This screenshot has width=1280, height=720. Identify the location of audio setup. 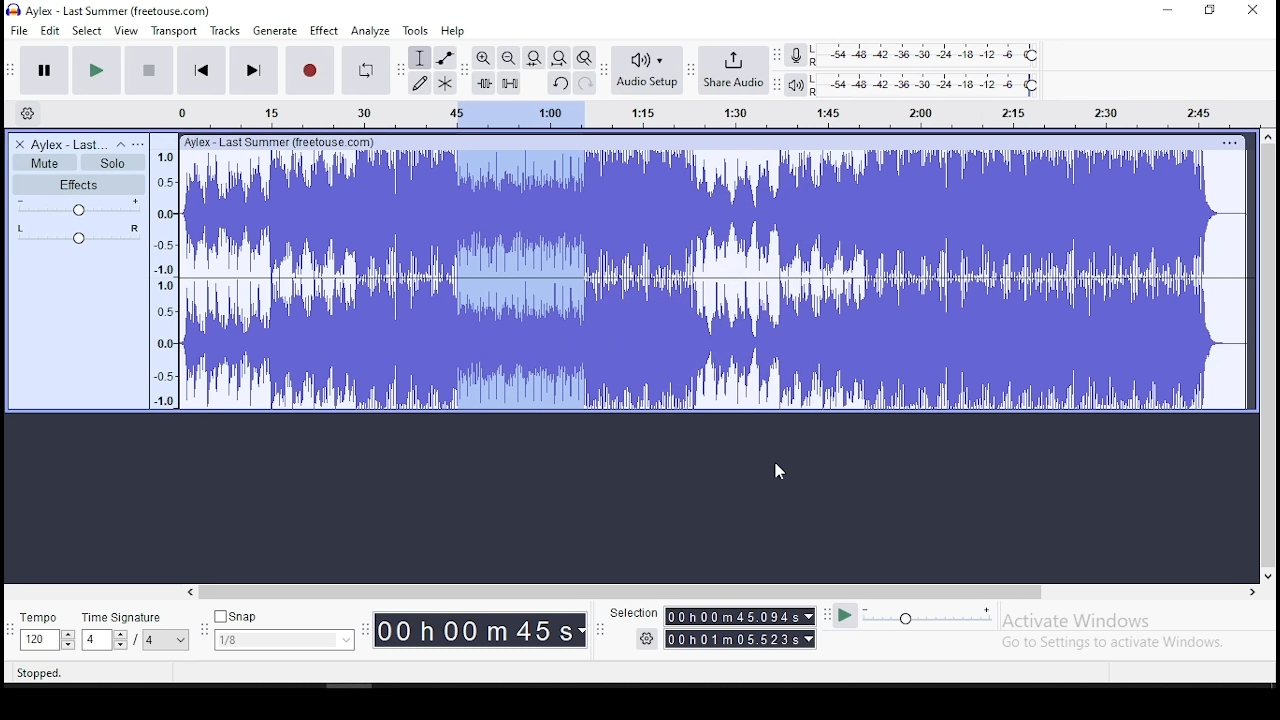
(648, 70).